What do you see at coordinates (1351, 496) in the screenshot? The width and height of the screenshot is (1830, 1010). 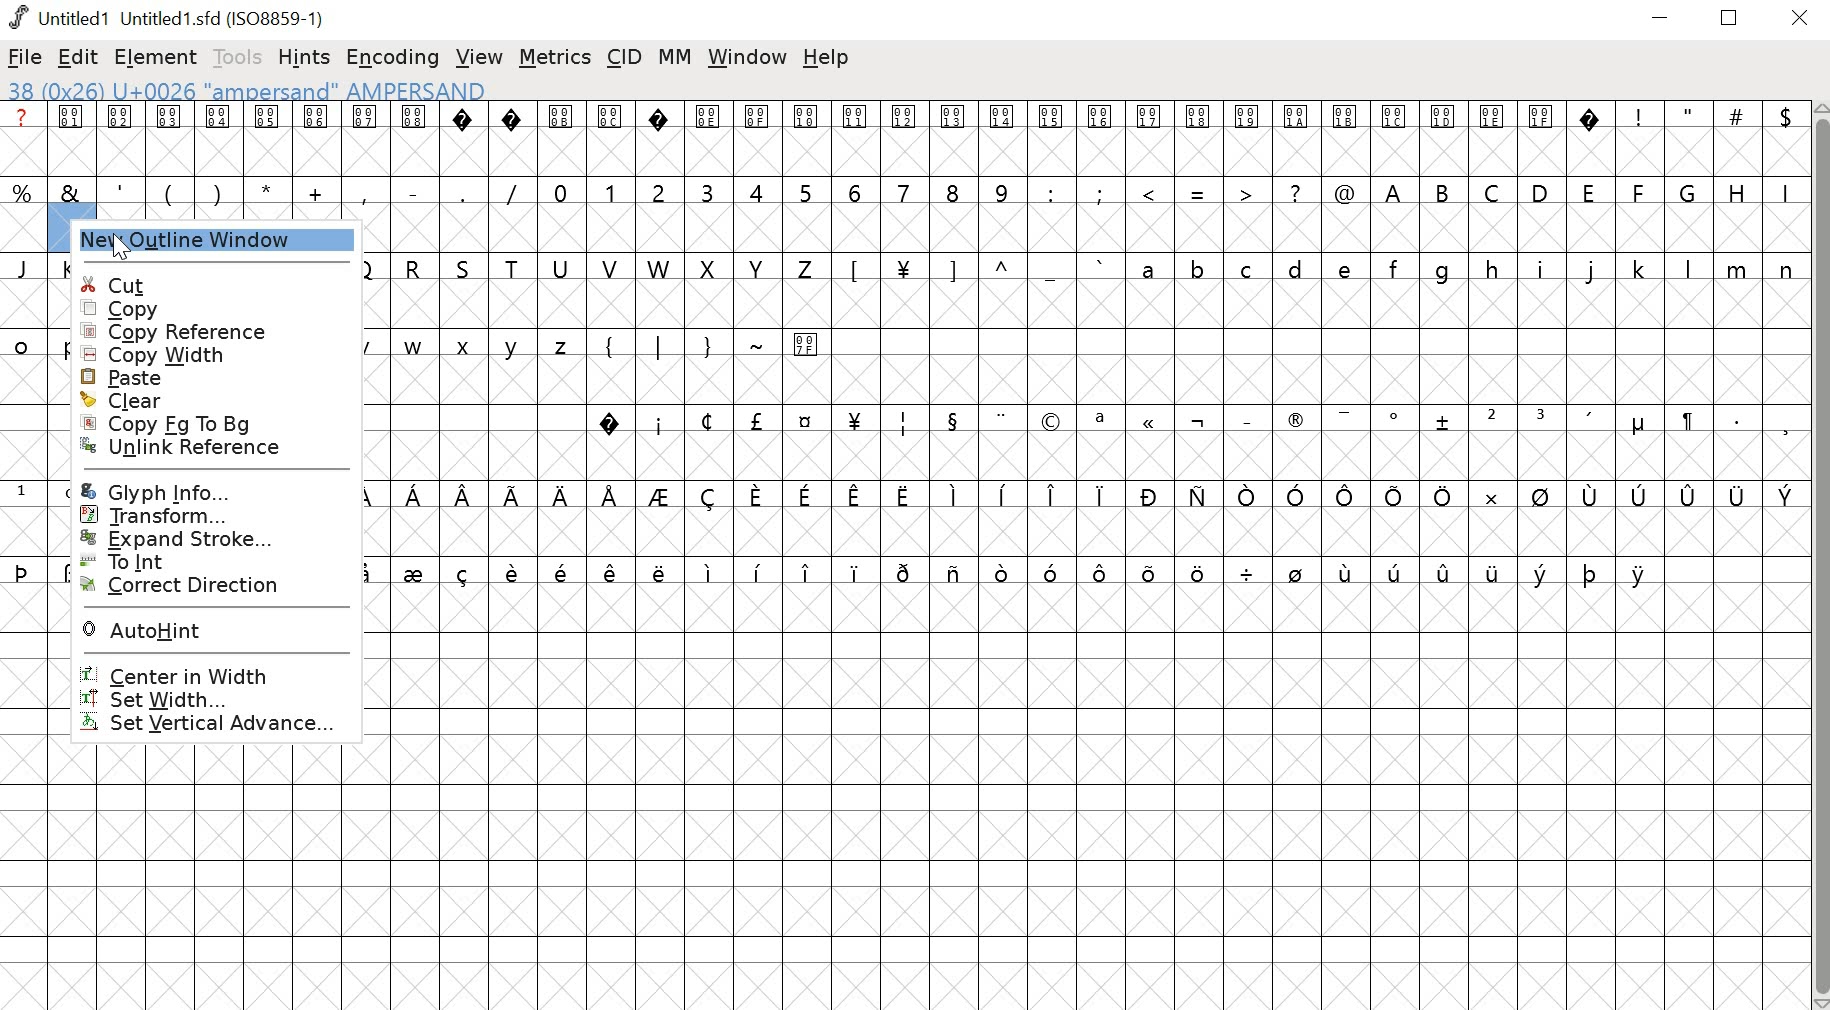 I see `symbol` at bounding box center [1351, 496].